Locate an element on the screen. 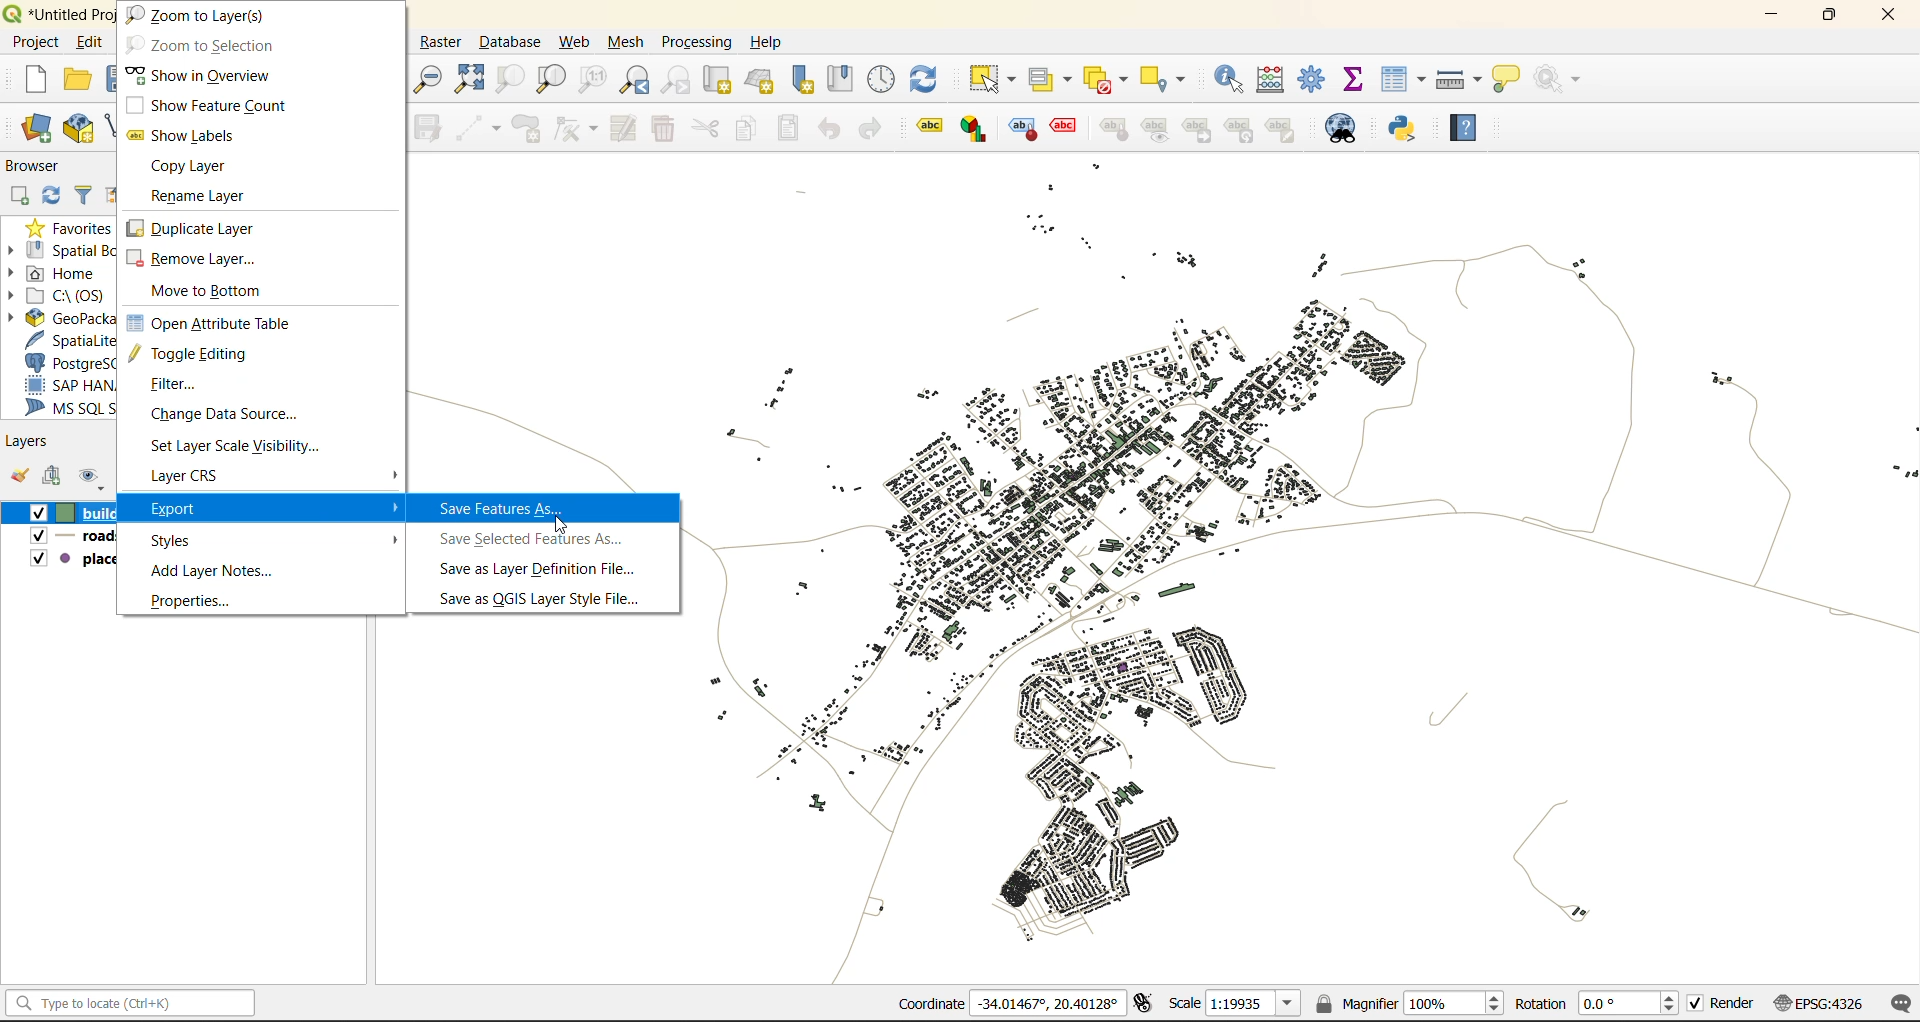 The width and height of the screenshot is (1920, 1022). deselect value is located at coordinates (1110, 80).